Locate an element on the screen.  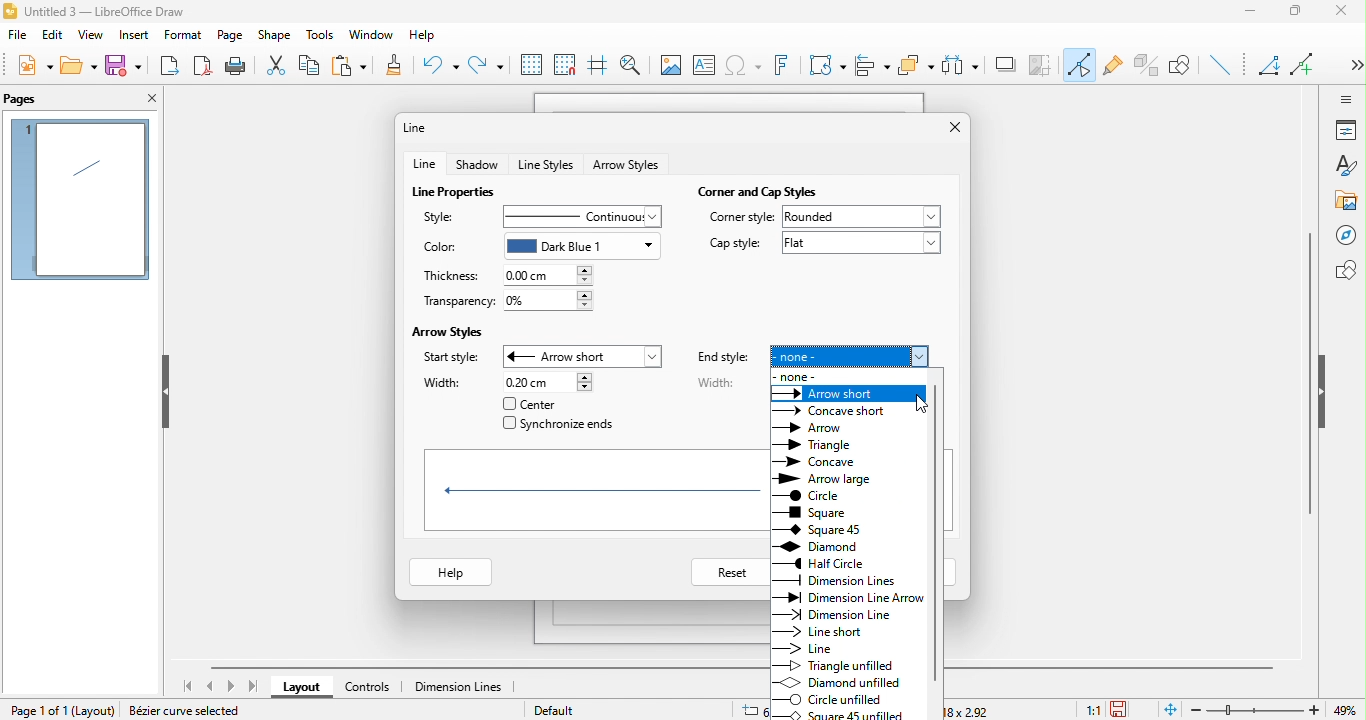
first page is located at coordinates (191, 686).